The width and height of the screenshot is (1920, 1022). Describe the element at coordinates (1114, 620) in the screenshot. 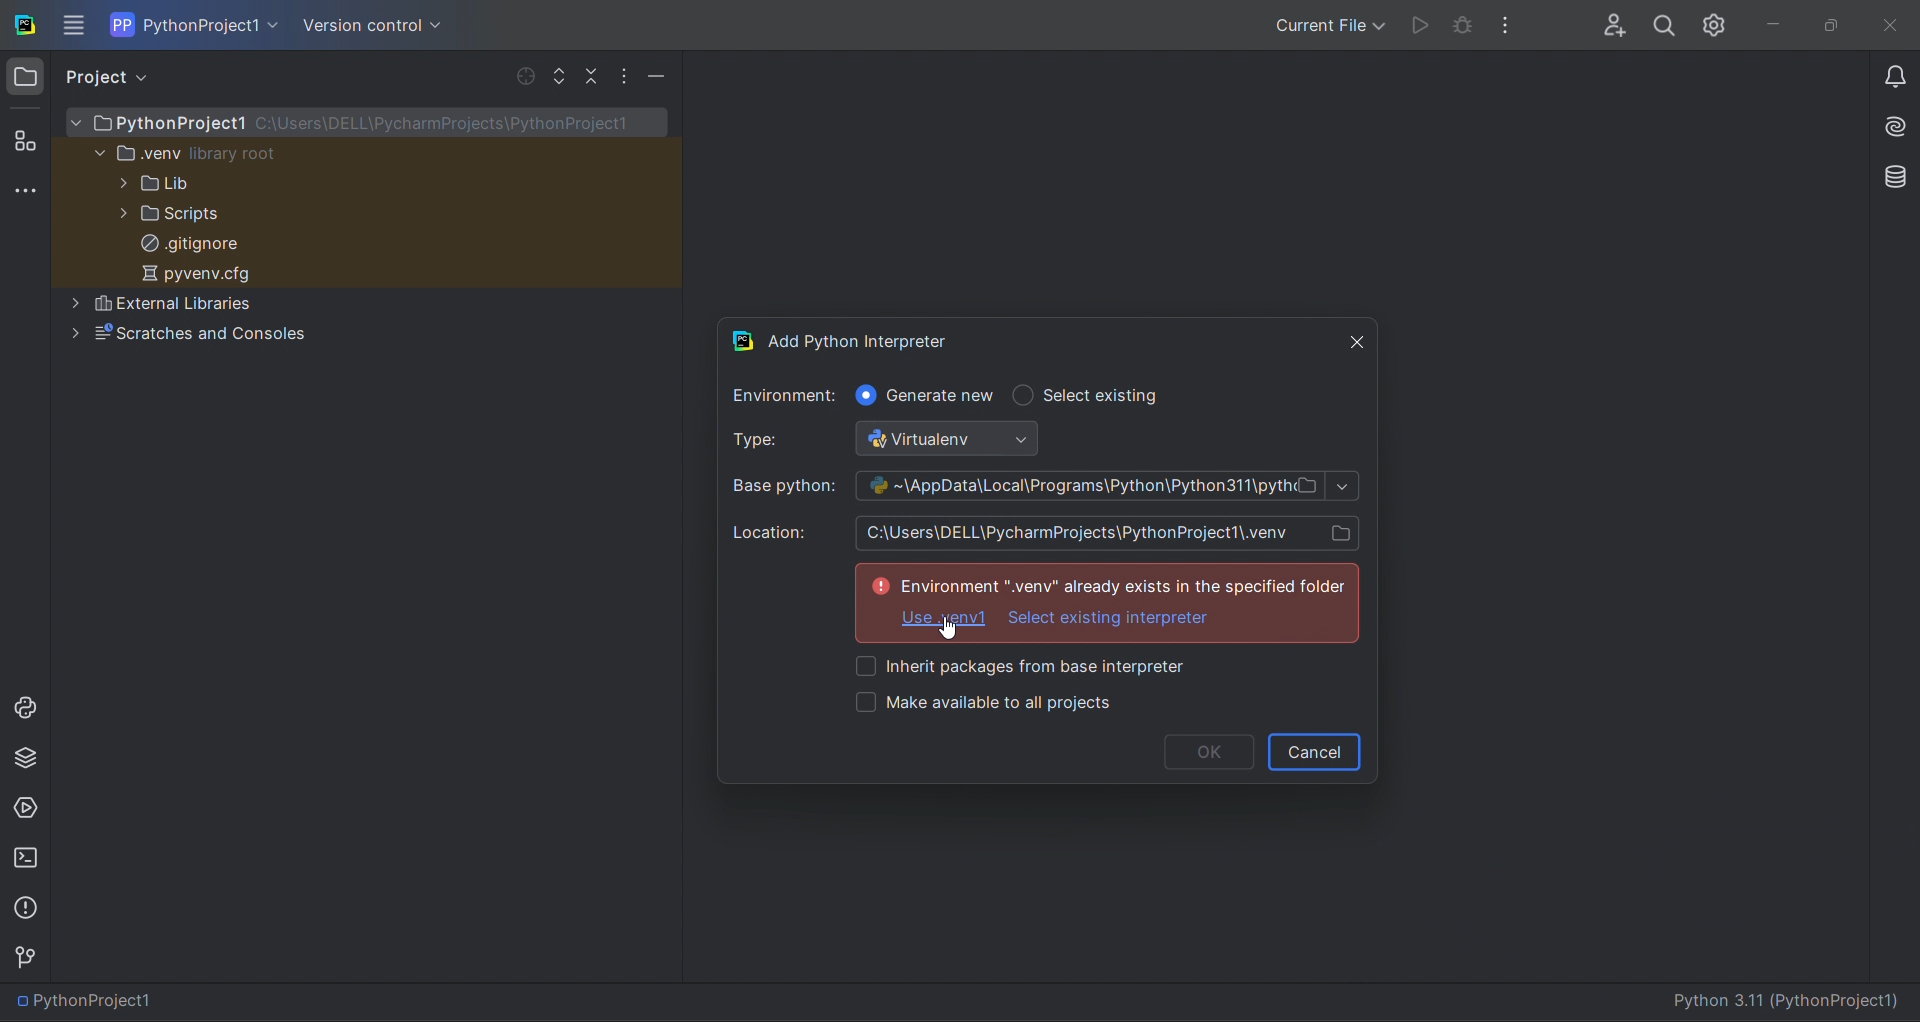

I see `option` at that location.